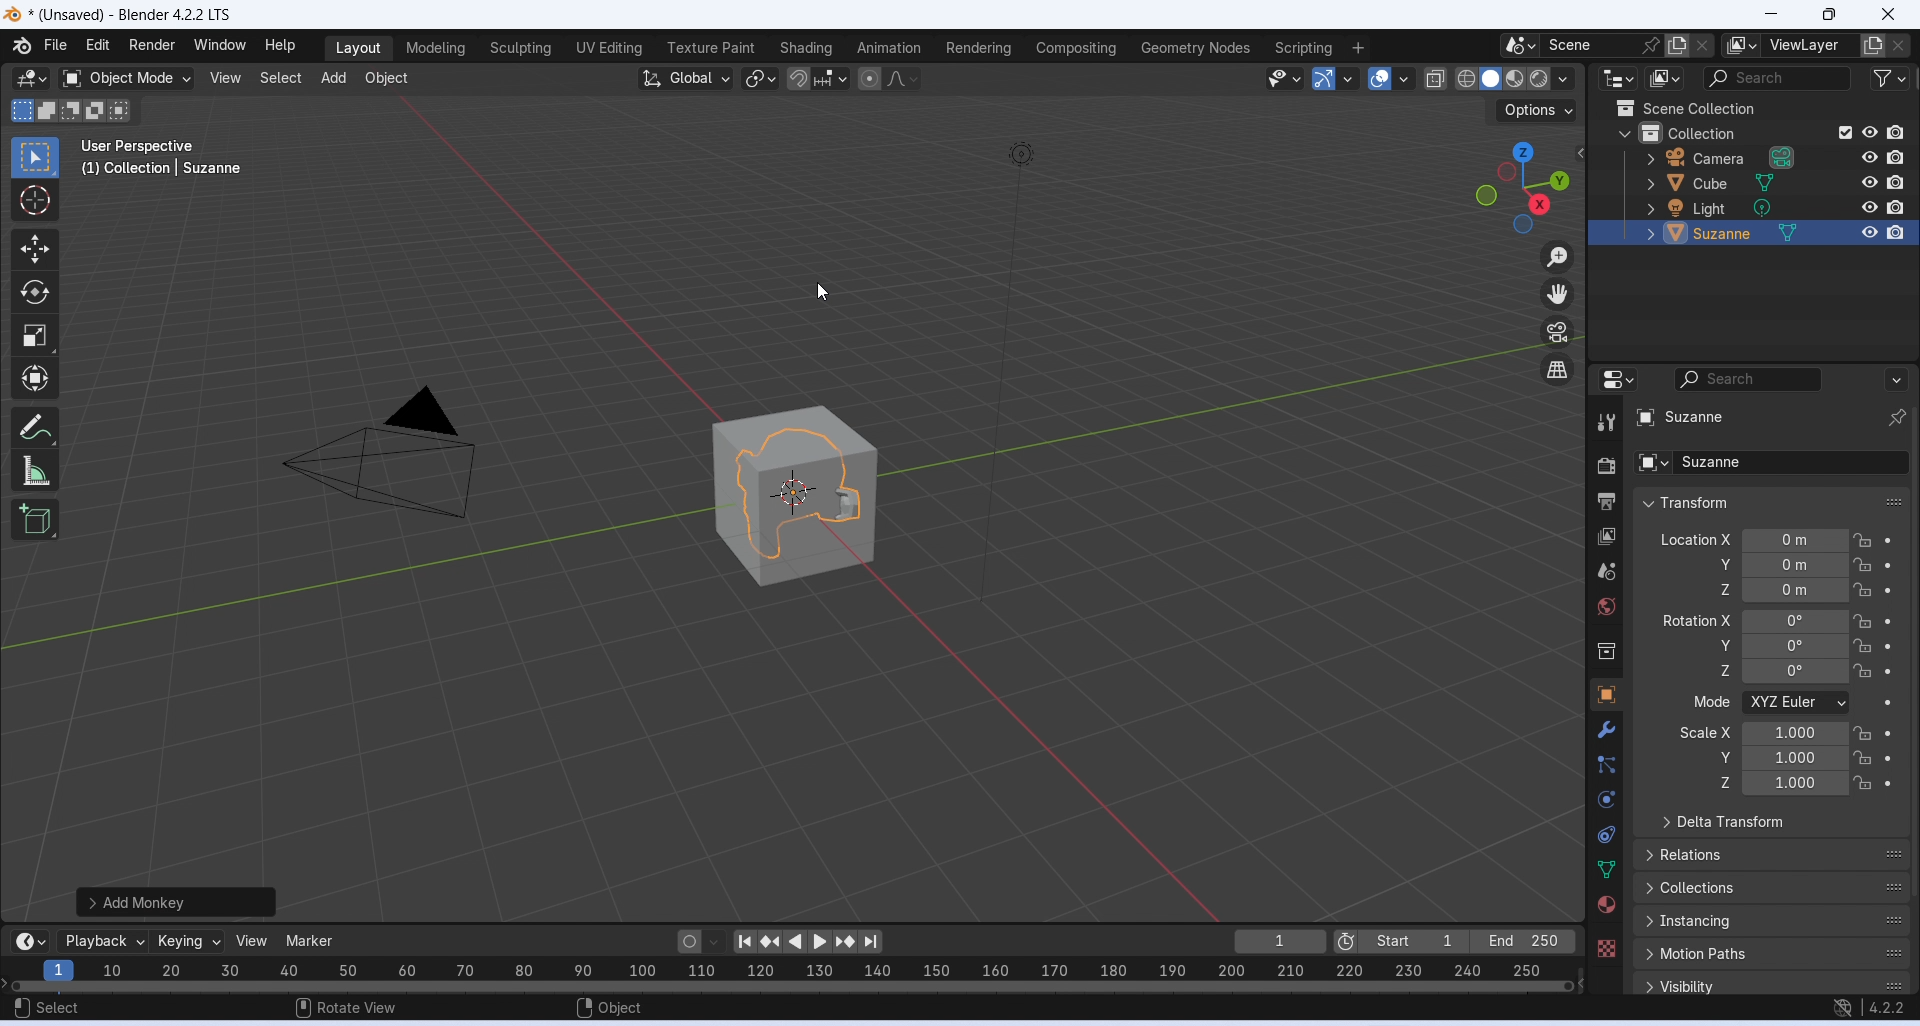 This screenshot has width=1920, height=1026. Describe the element at coordinates (98, 44) in the screenshot. I see `Edit` at that location.